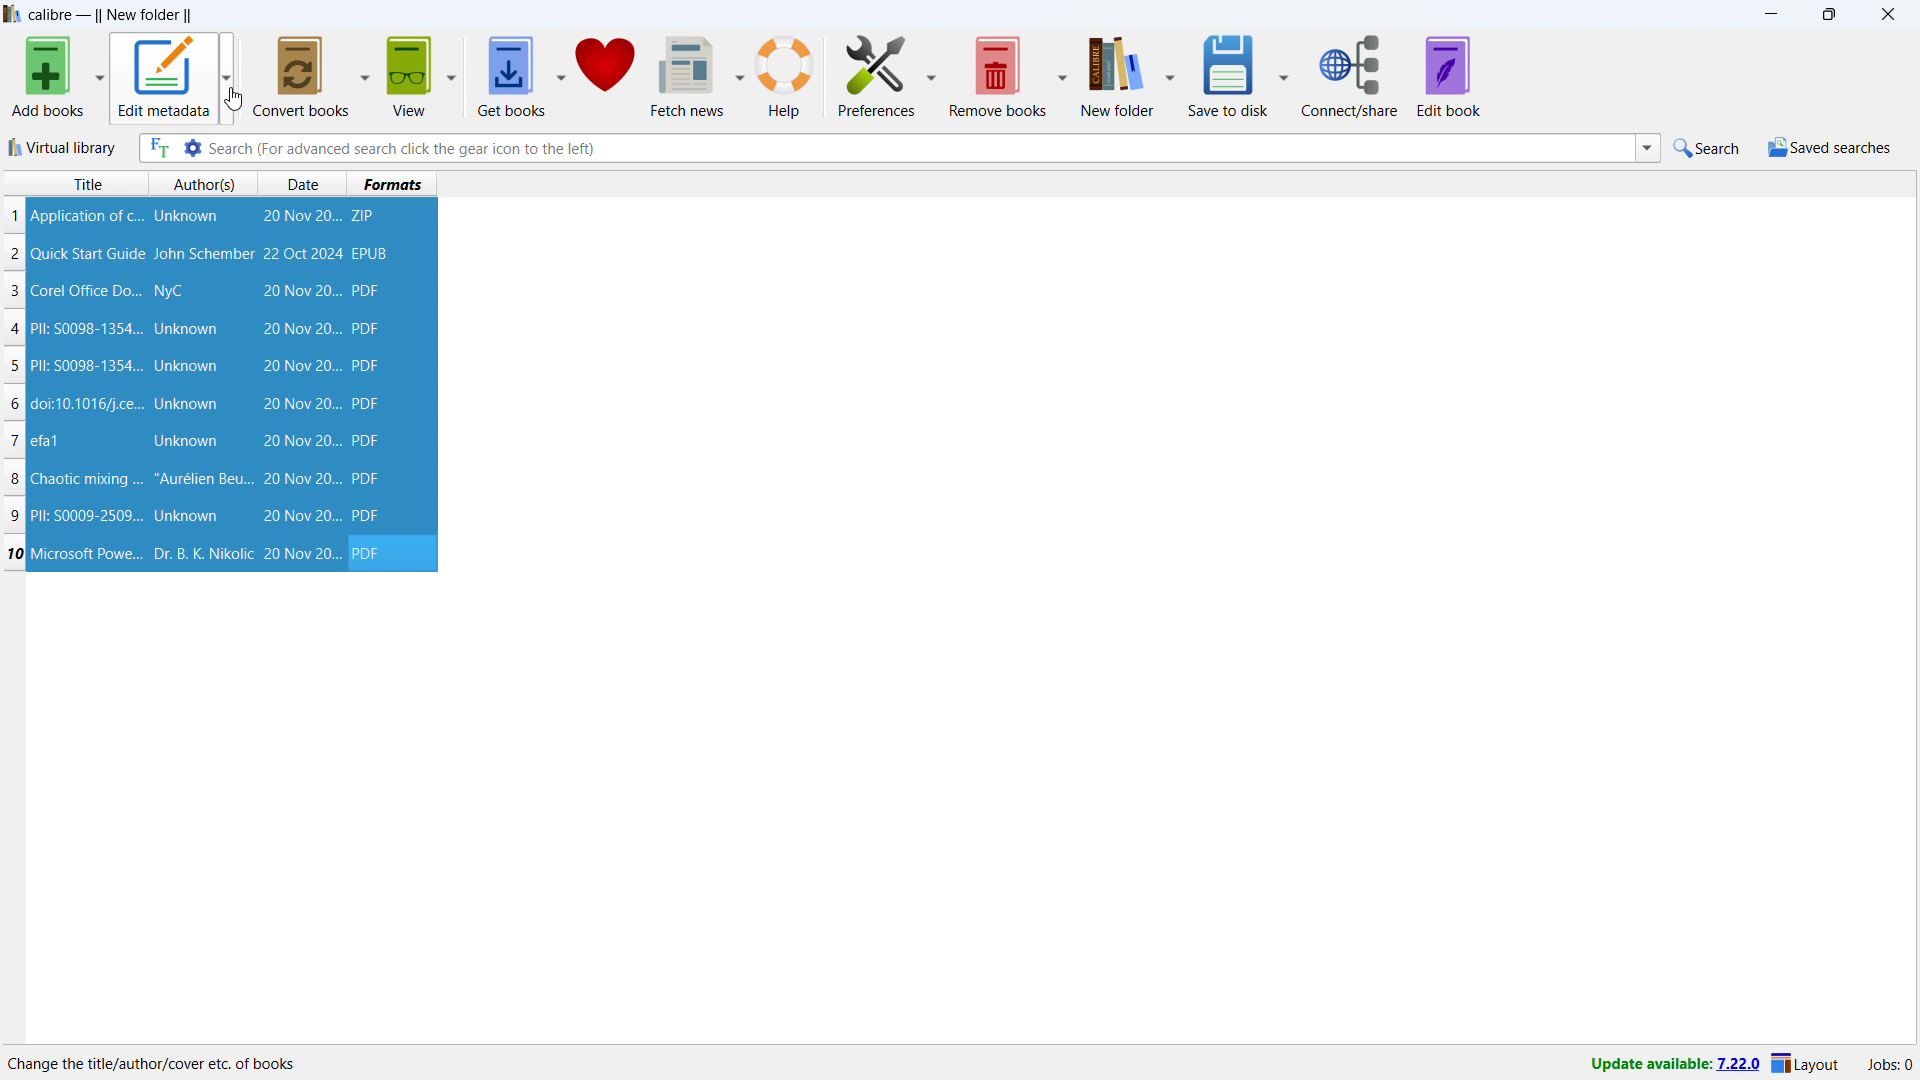  Describe the element at coordinates (300, 516) in the screenshot. I see `20 Nov 20...` at that location.